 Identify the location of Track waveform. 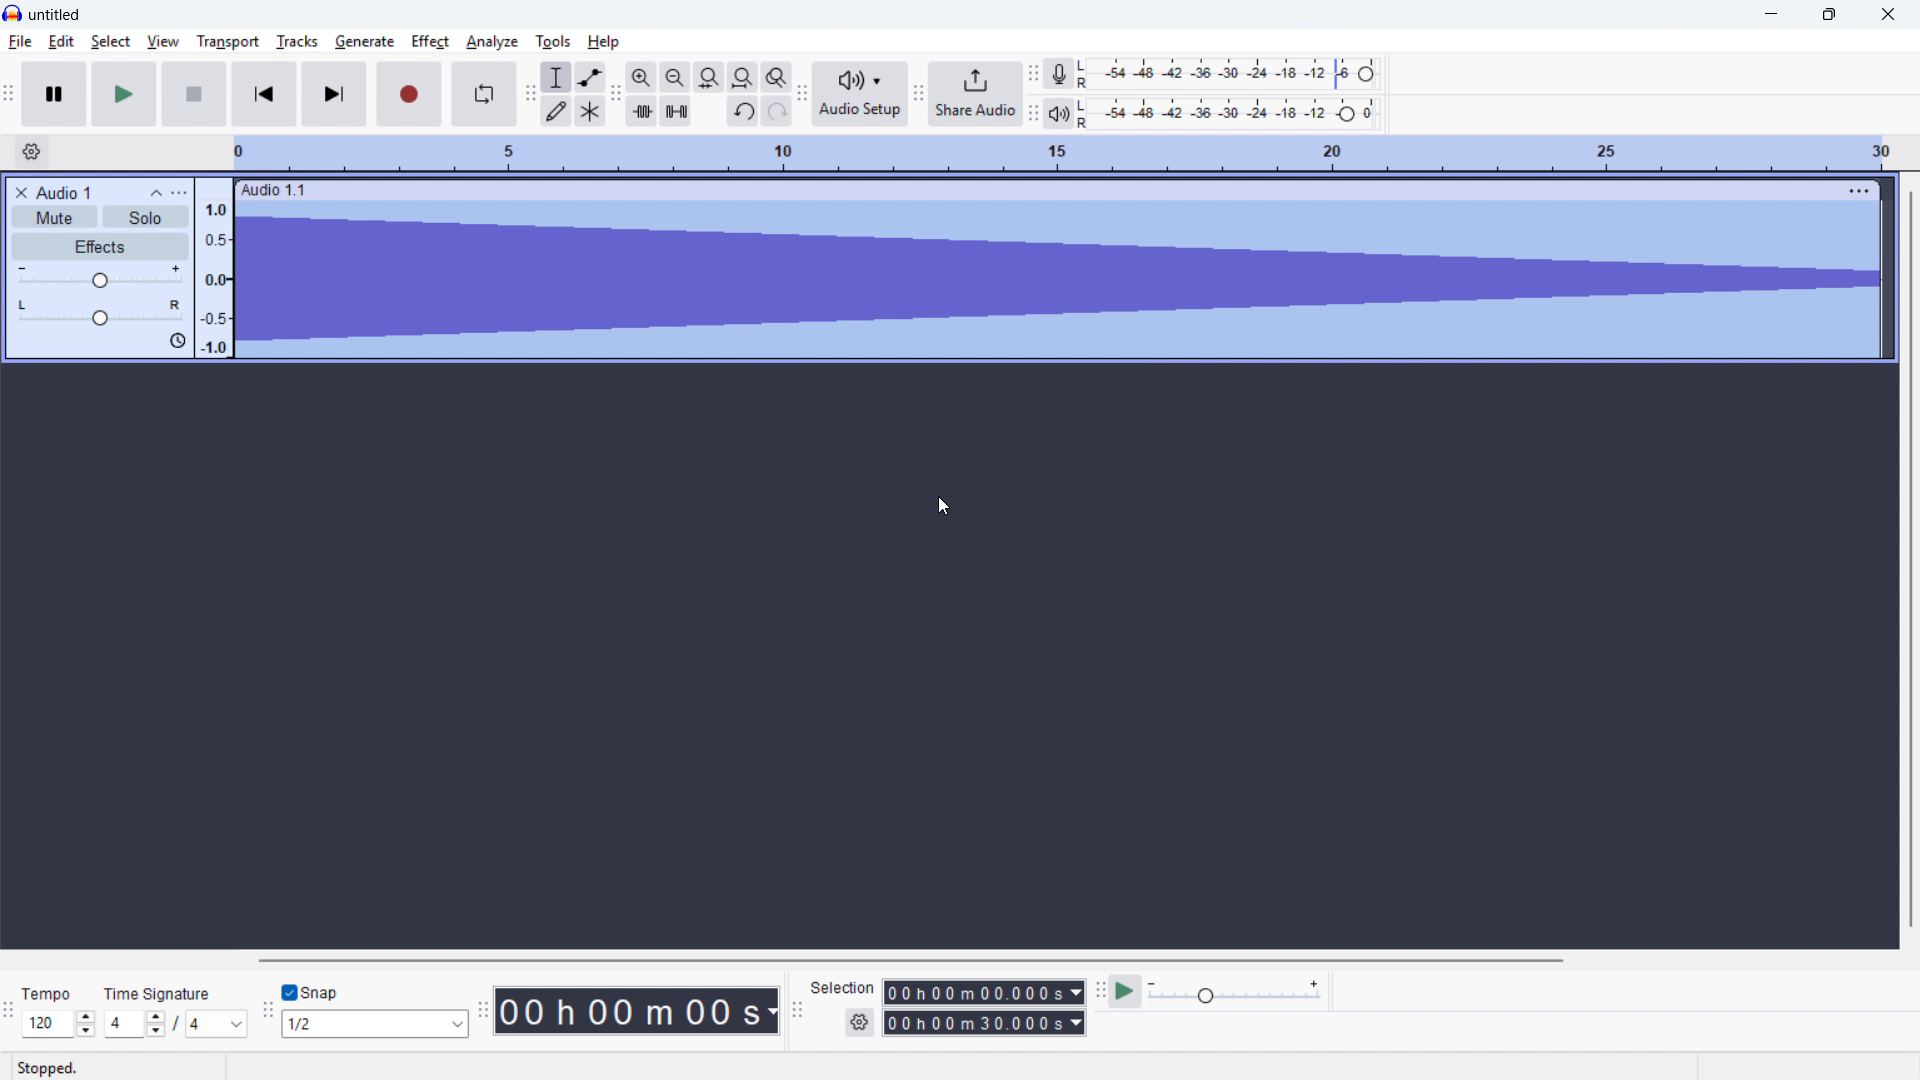
(1055, 281).